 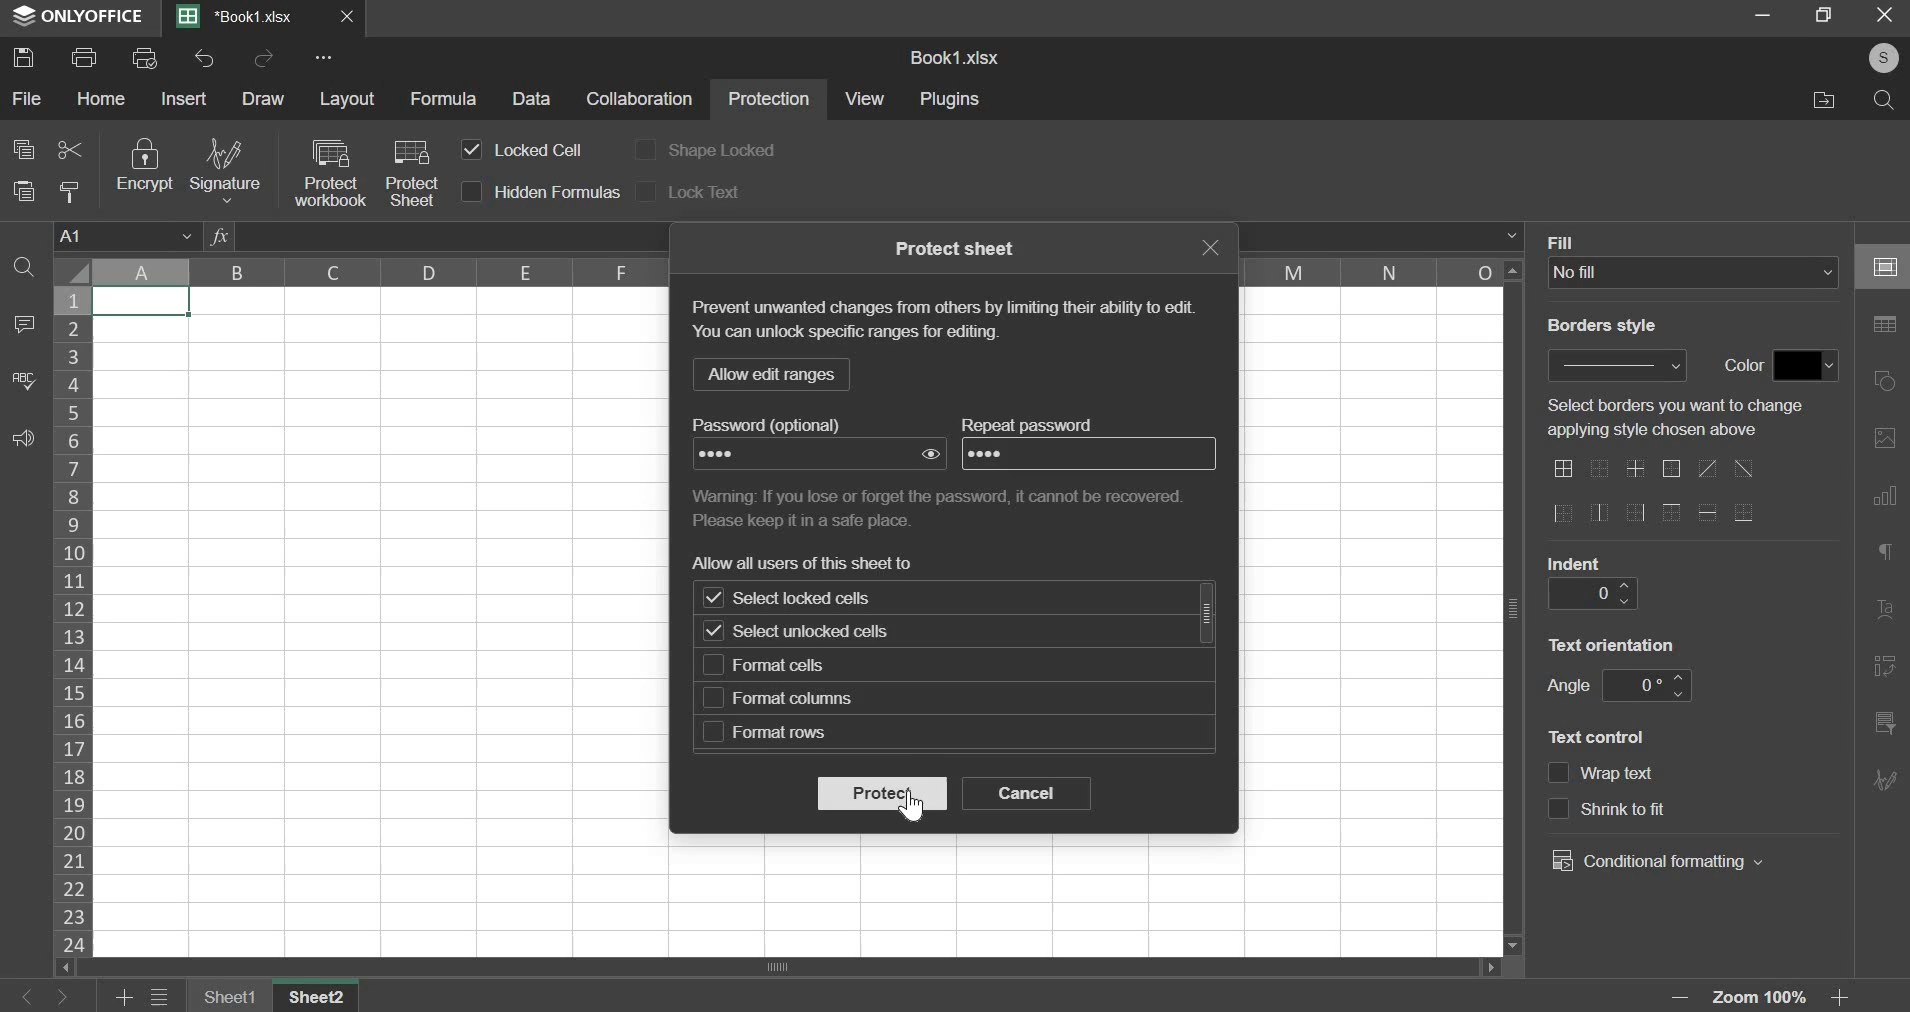 What do you see at coordinates (712, 665) in the screenshot?
I see `checkbox` at bounding box center [712, 665].